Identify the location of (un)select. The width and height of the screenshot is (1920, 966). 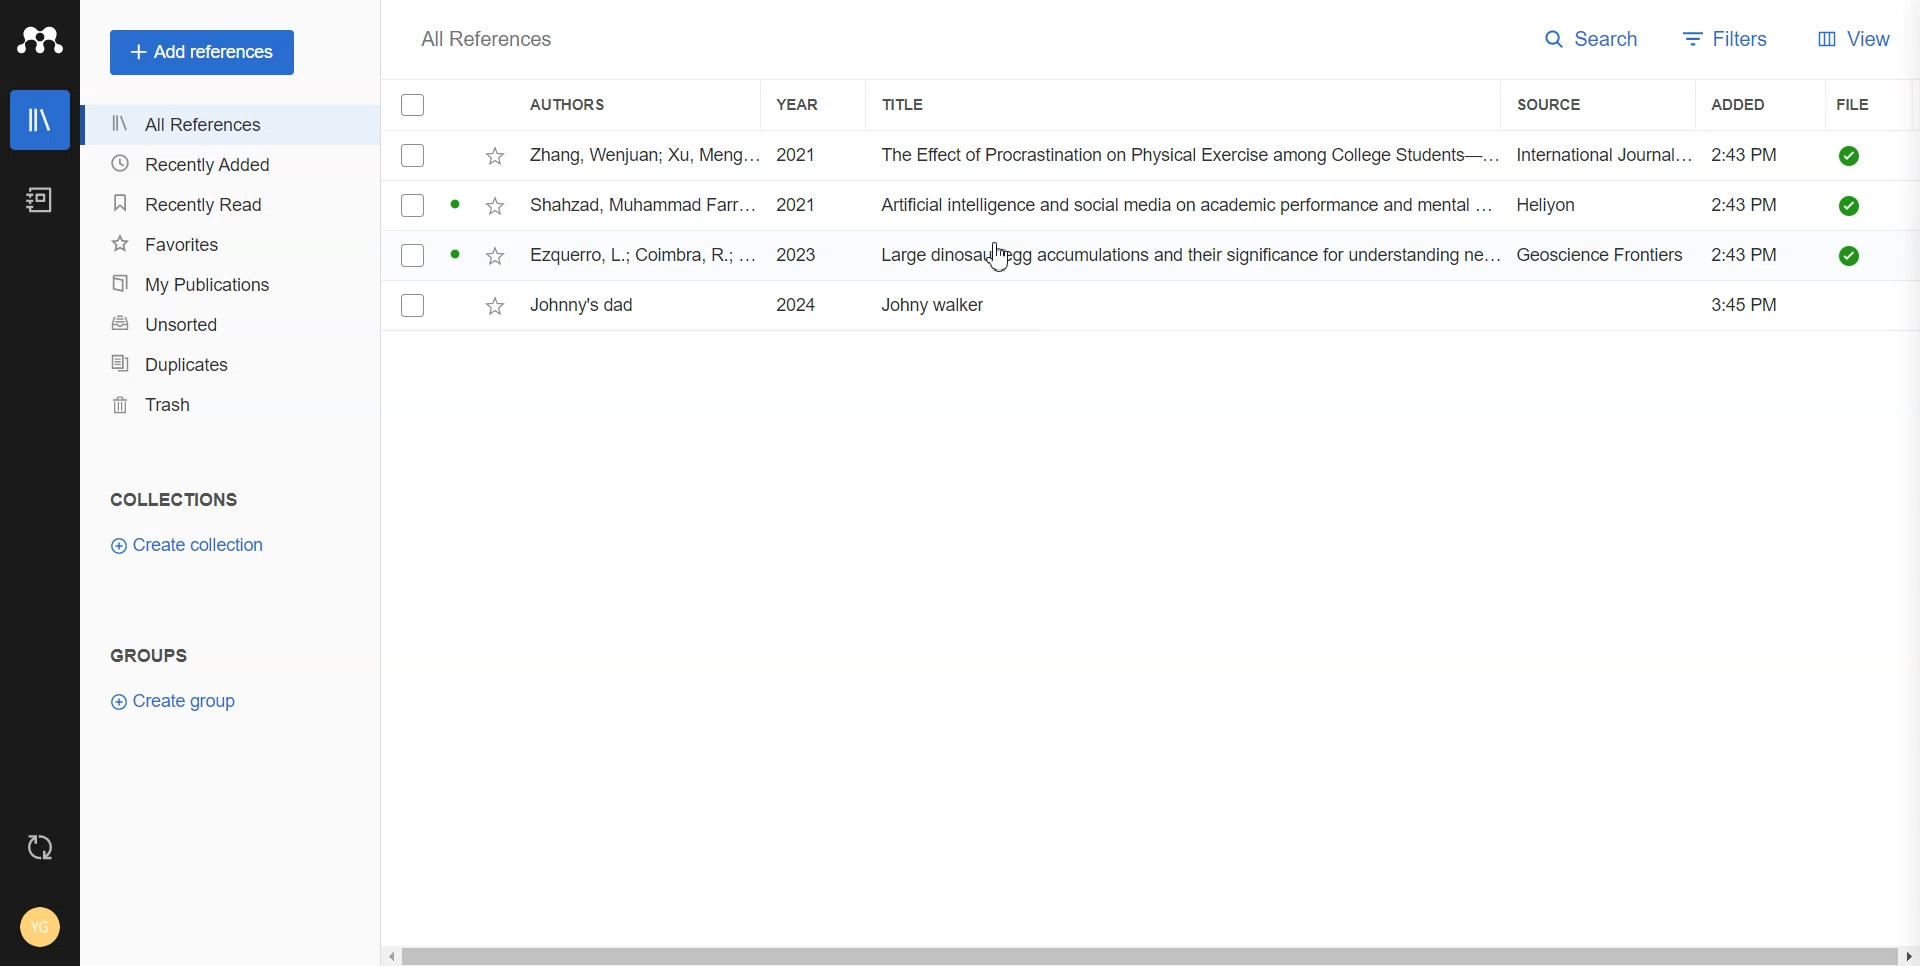
(411, 156).